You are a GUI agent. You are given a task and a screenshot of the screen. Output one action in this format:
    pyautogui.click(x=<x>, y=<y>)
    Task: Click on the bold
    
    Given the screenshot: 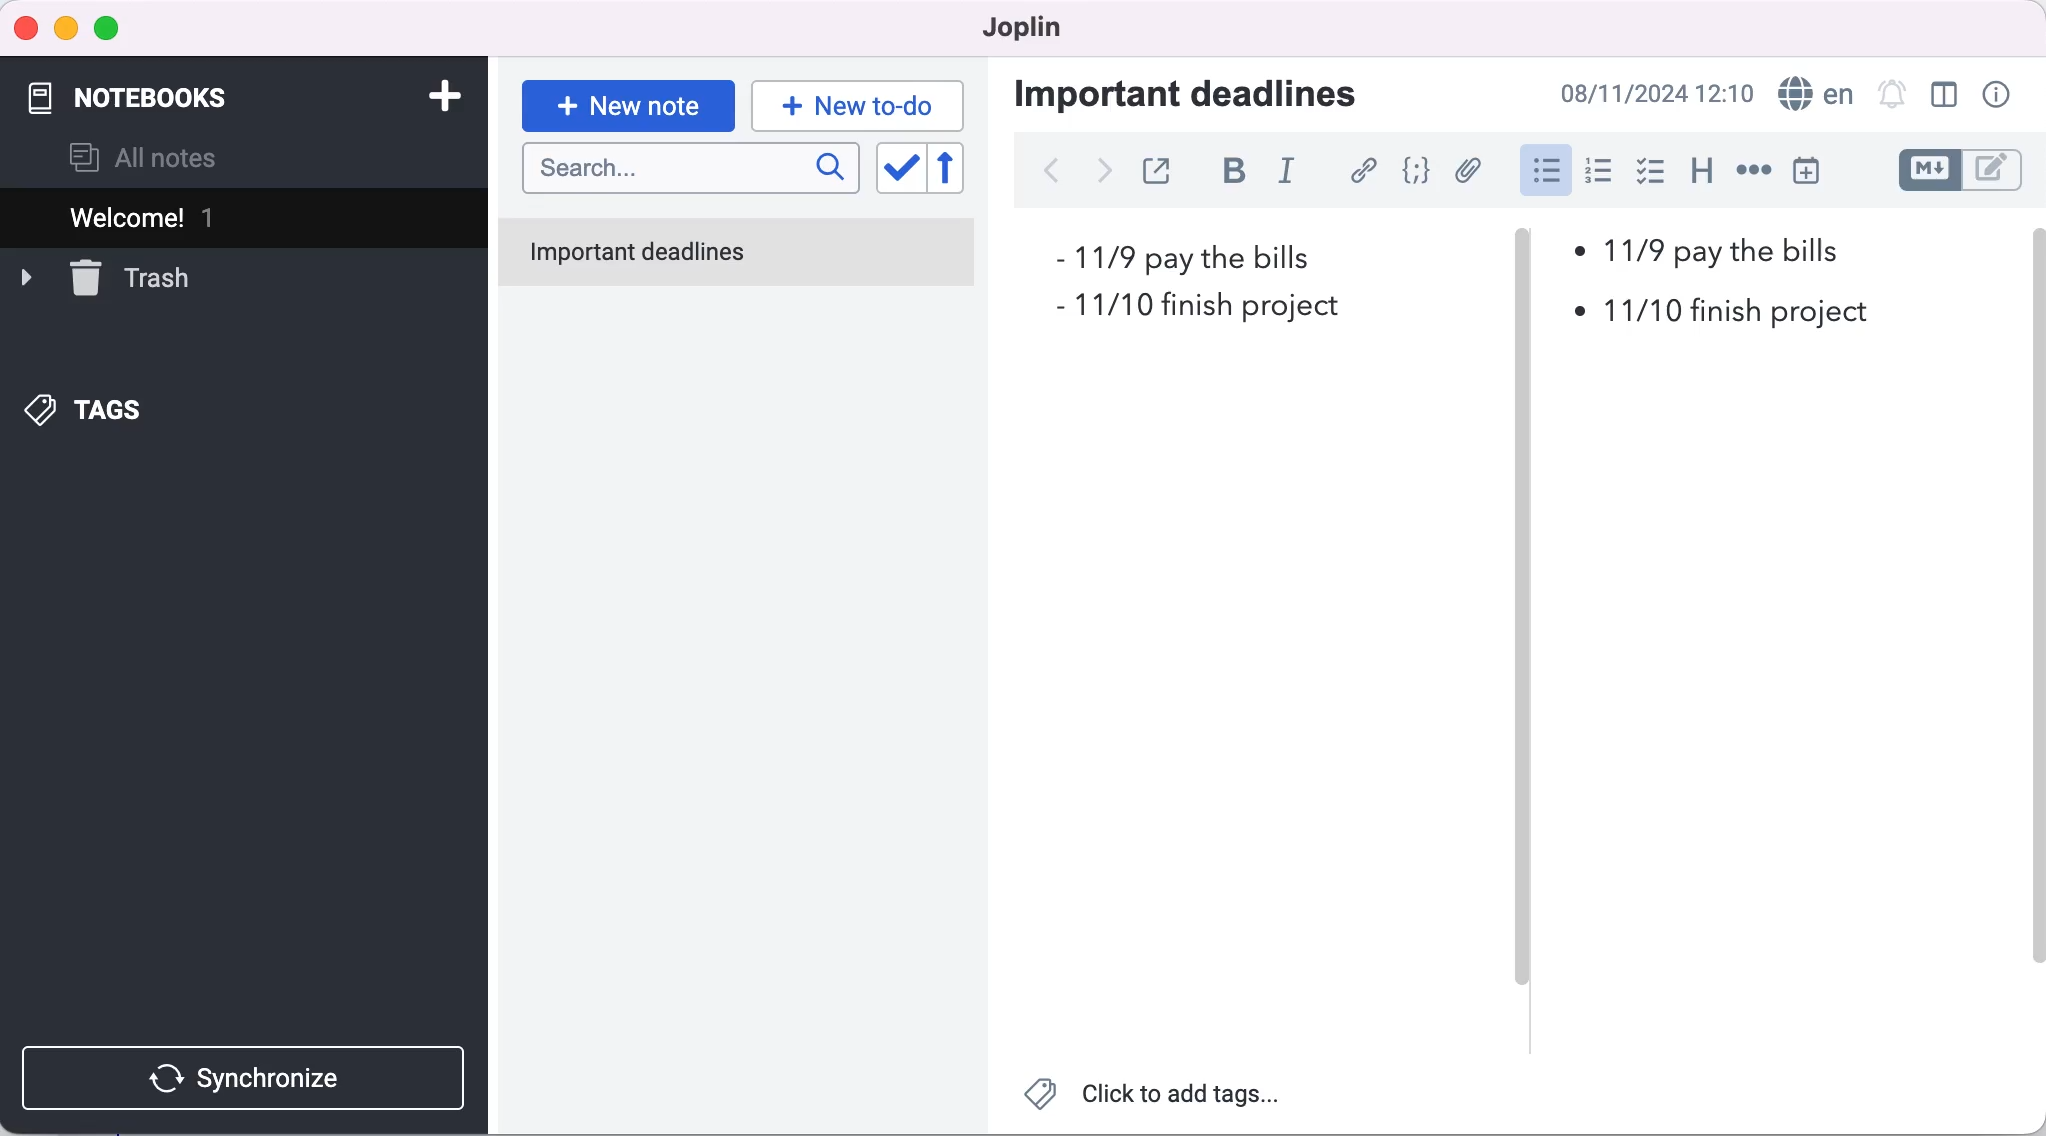 What is the action you would take?
    pyautogui.click(x=1225, y=174)
    